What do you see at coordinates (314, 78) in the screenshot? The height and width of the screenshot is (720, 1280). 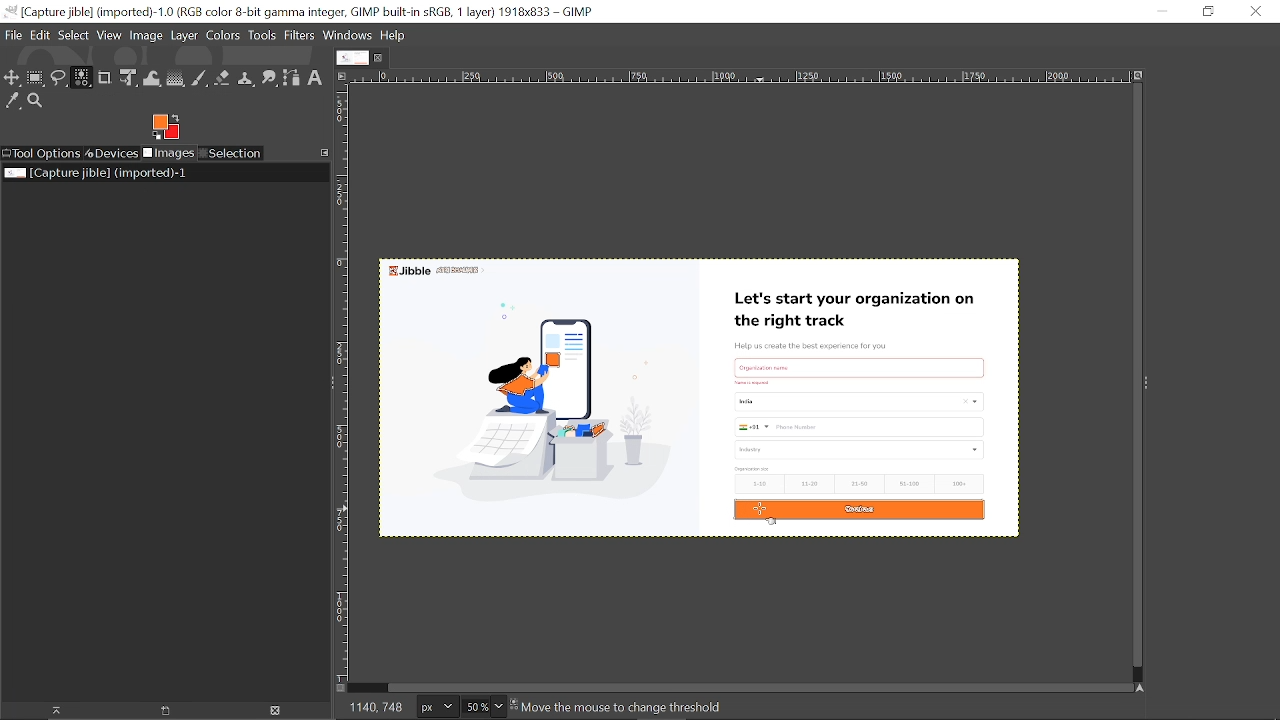 I see `Text tool` at bounding box center [314, 78].